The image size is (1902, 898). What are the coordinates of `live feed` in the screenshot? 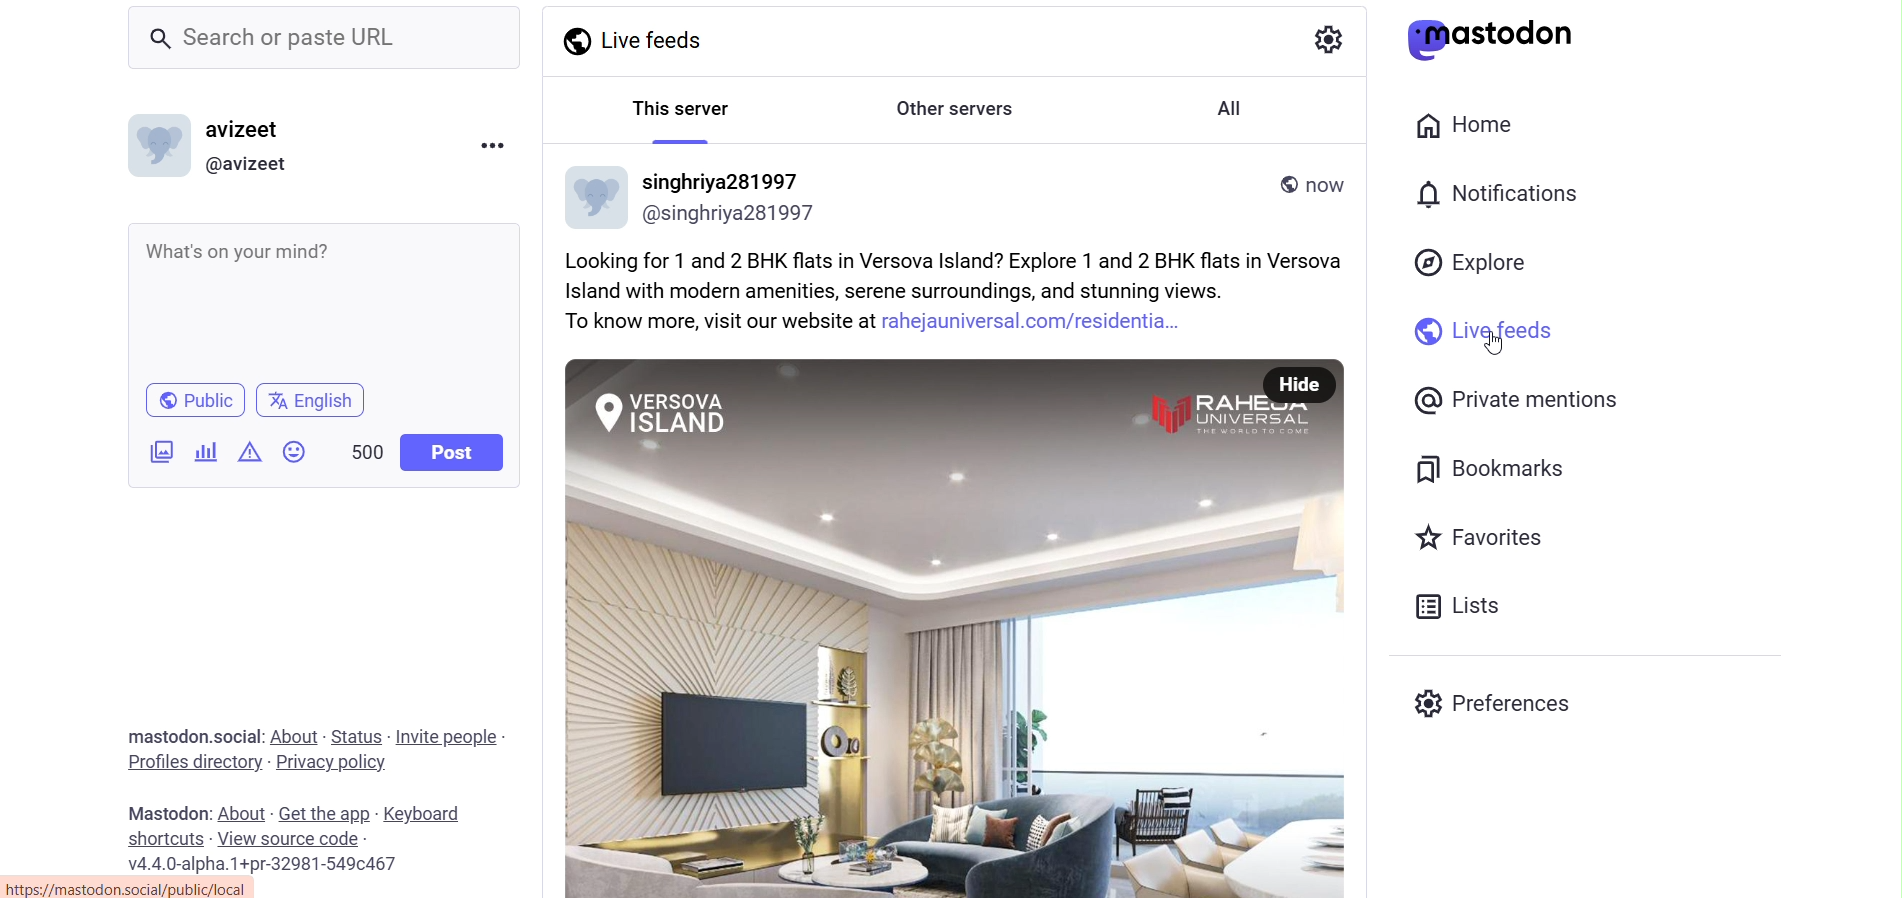 It's located at (1481, 334).